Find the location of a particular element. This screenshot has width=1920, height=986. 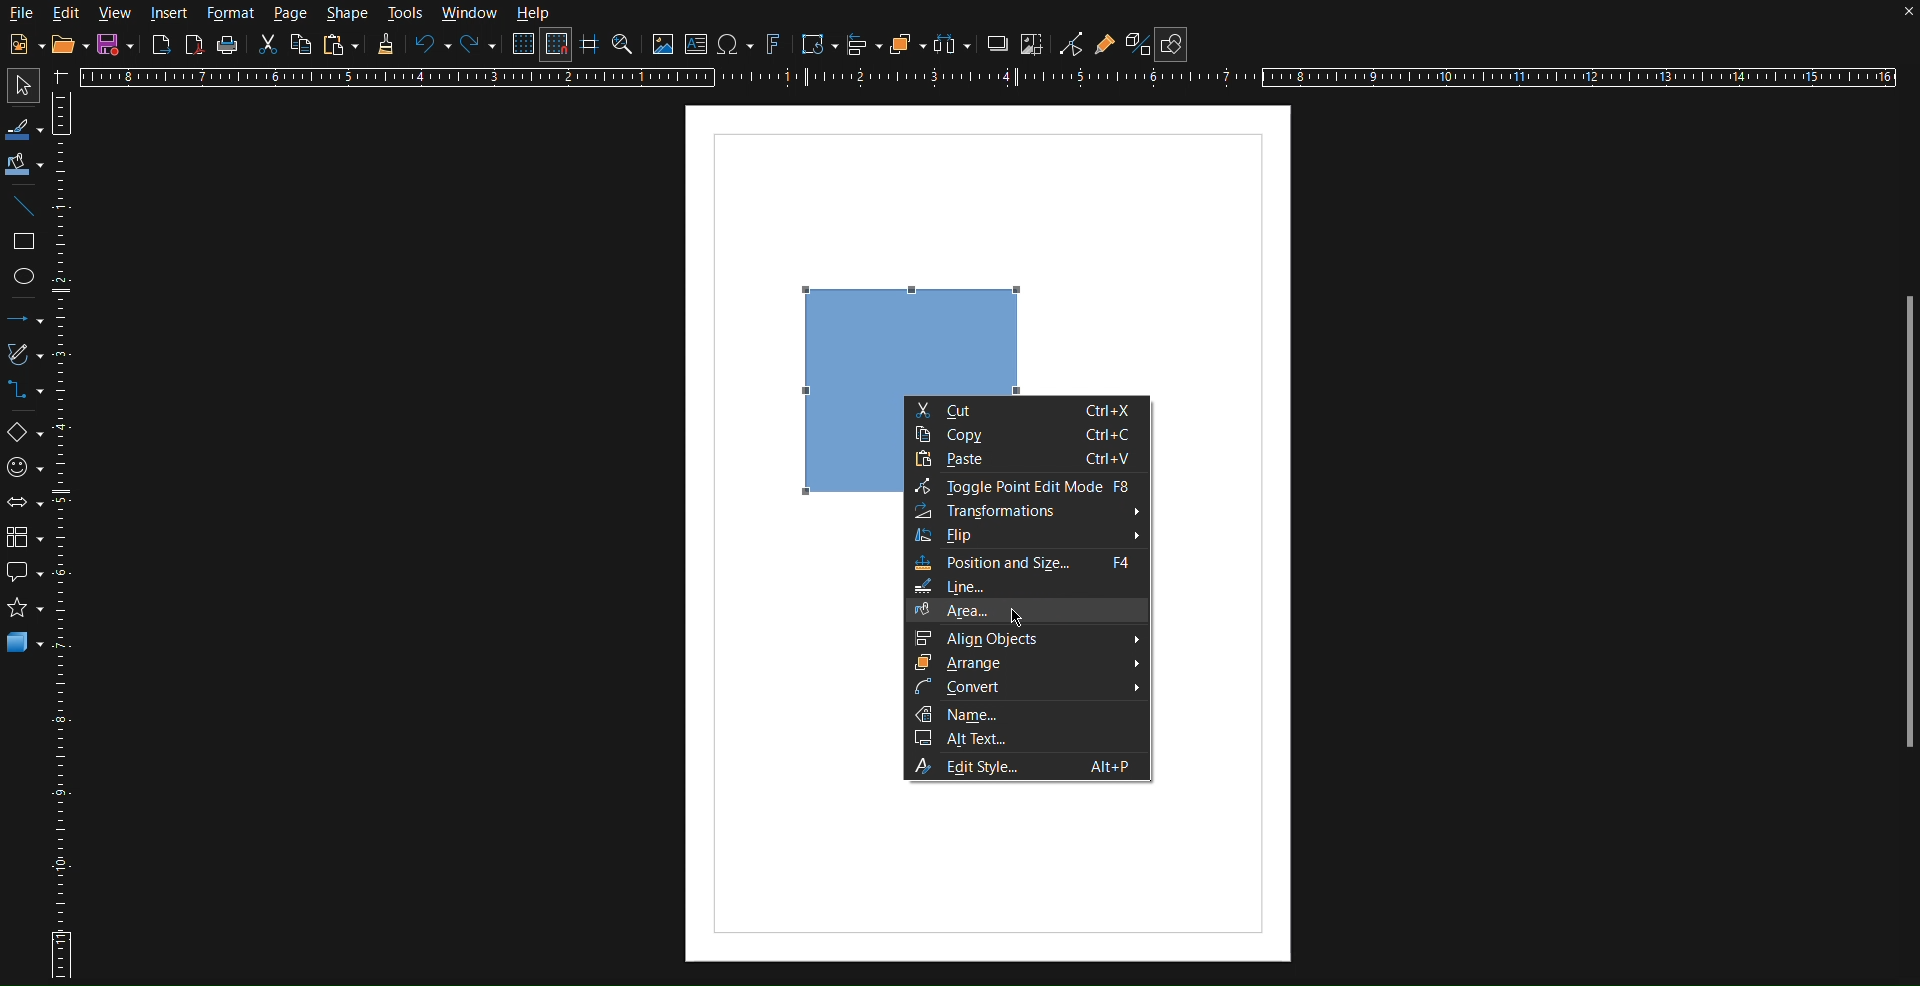

Print is located at coordinates (227, 48).